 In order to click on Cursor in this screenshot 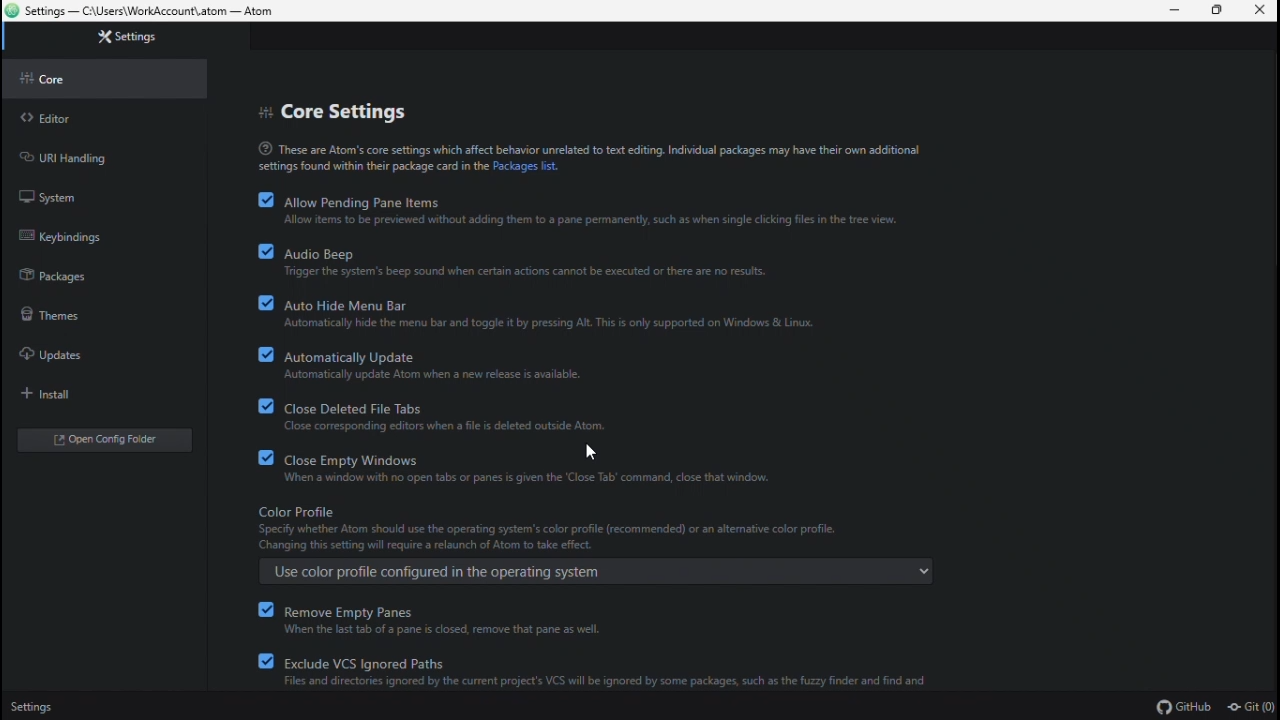, I will do `click(594, 454)`.